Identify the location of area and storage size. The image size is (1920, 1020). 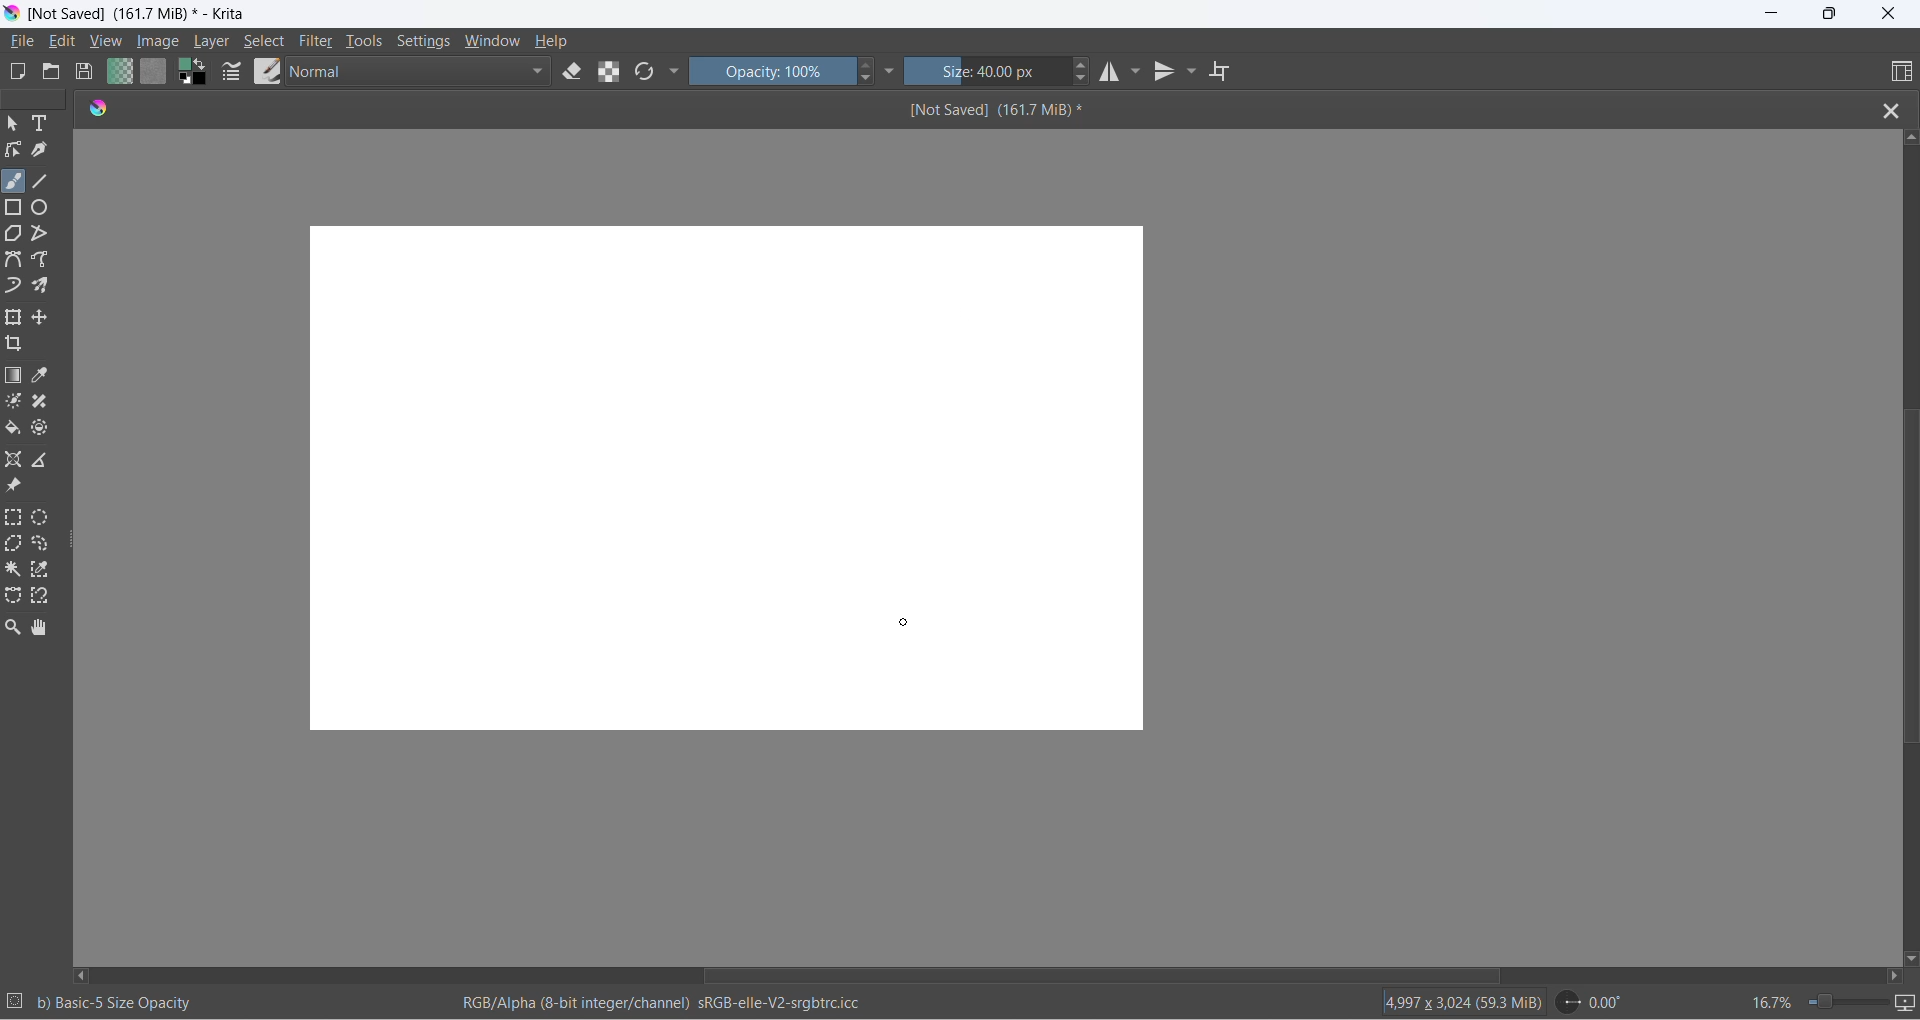
(1459, 1001).